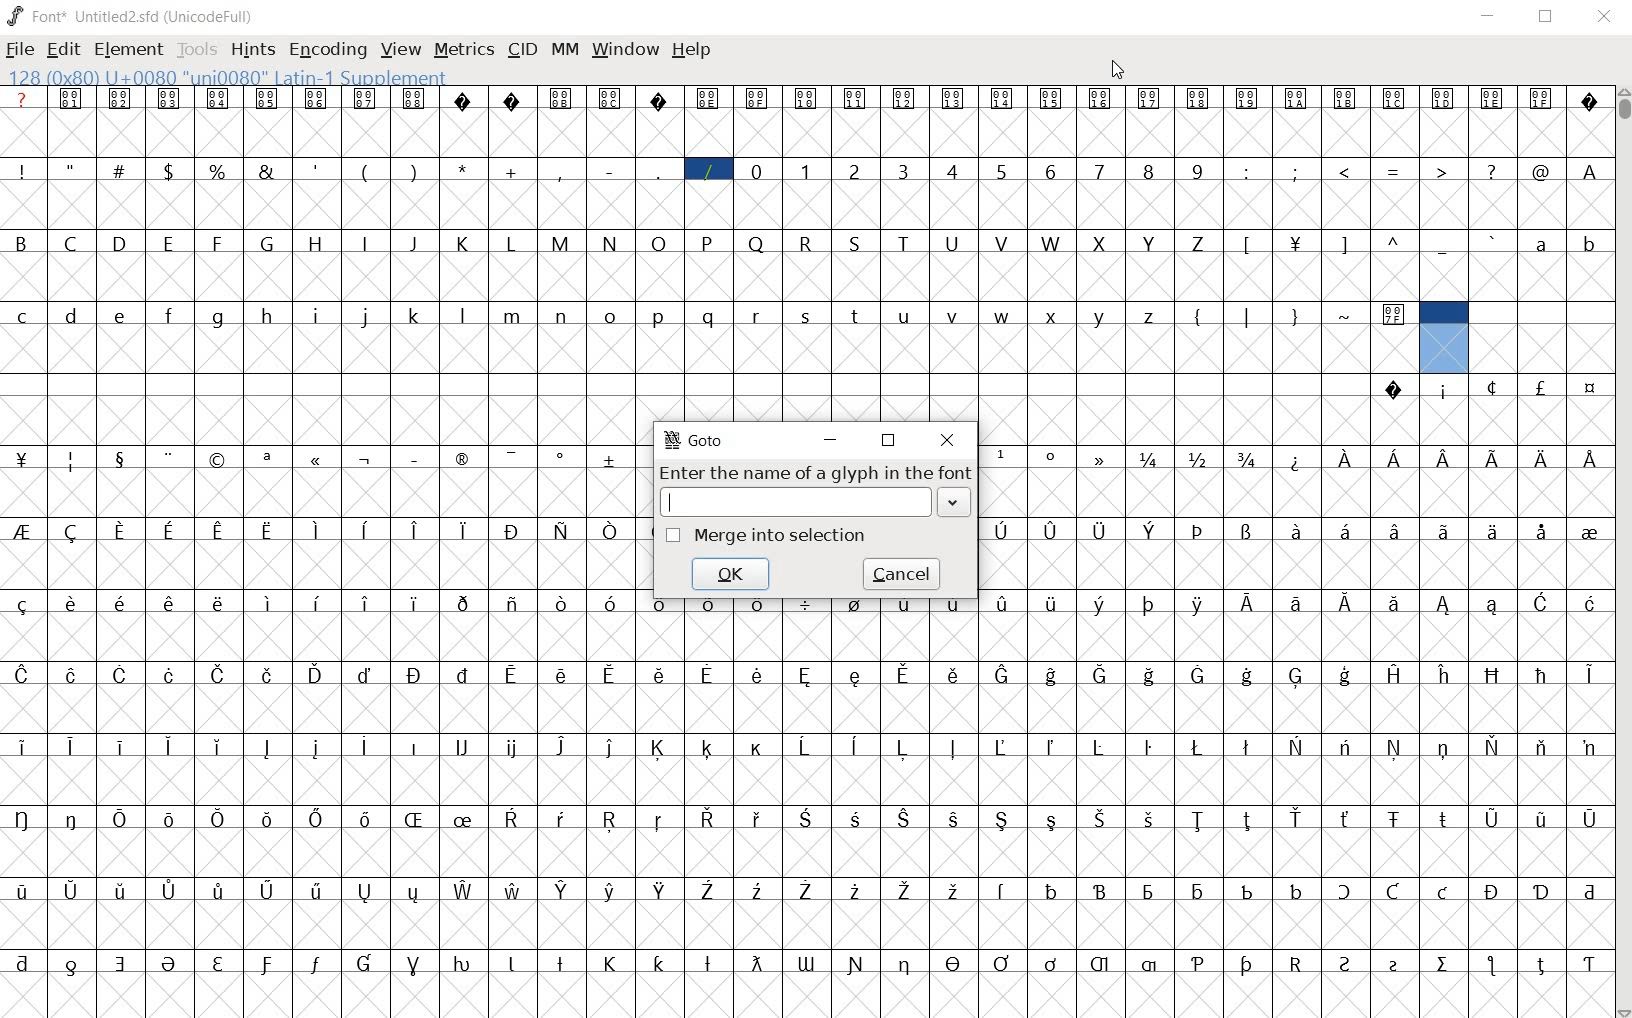  Describe the element at coordinates (1248, 100) in the screenshot. I see `Symbol` at that location.